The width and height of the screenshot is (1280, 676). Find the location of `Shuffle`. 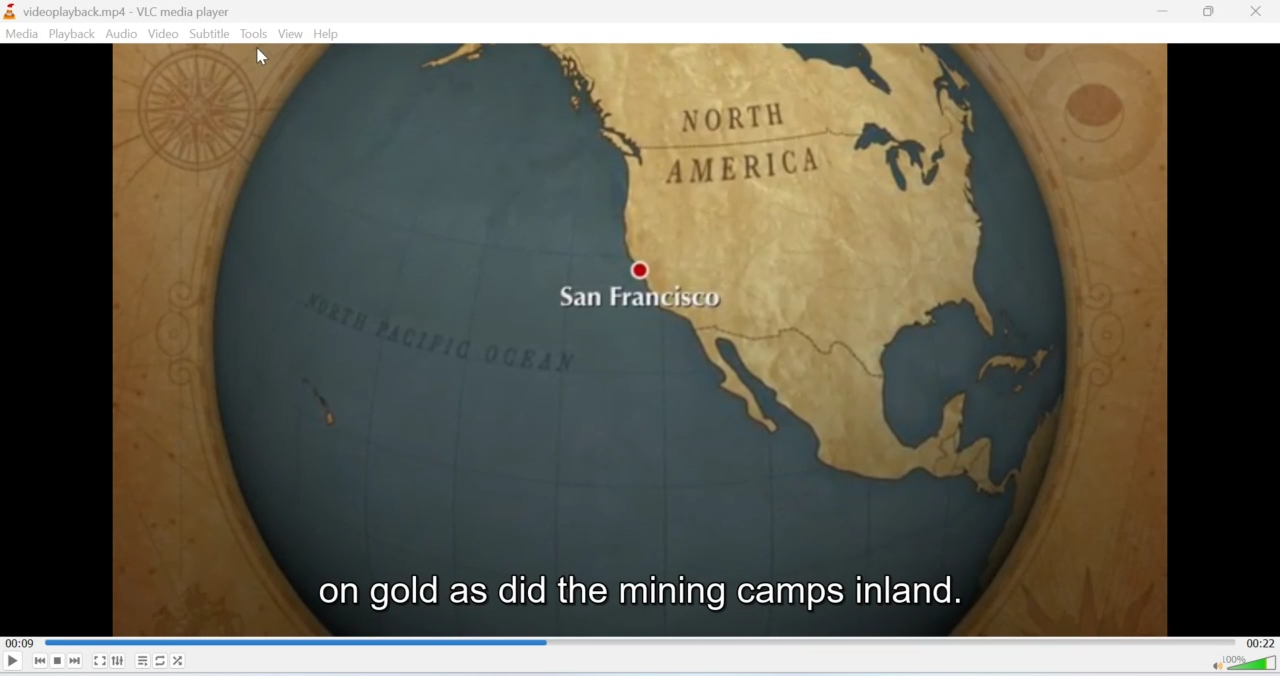

Shuffle is located at coordinates (178, 661).